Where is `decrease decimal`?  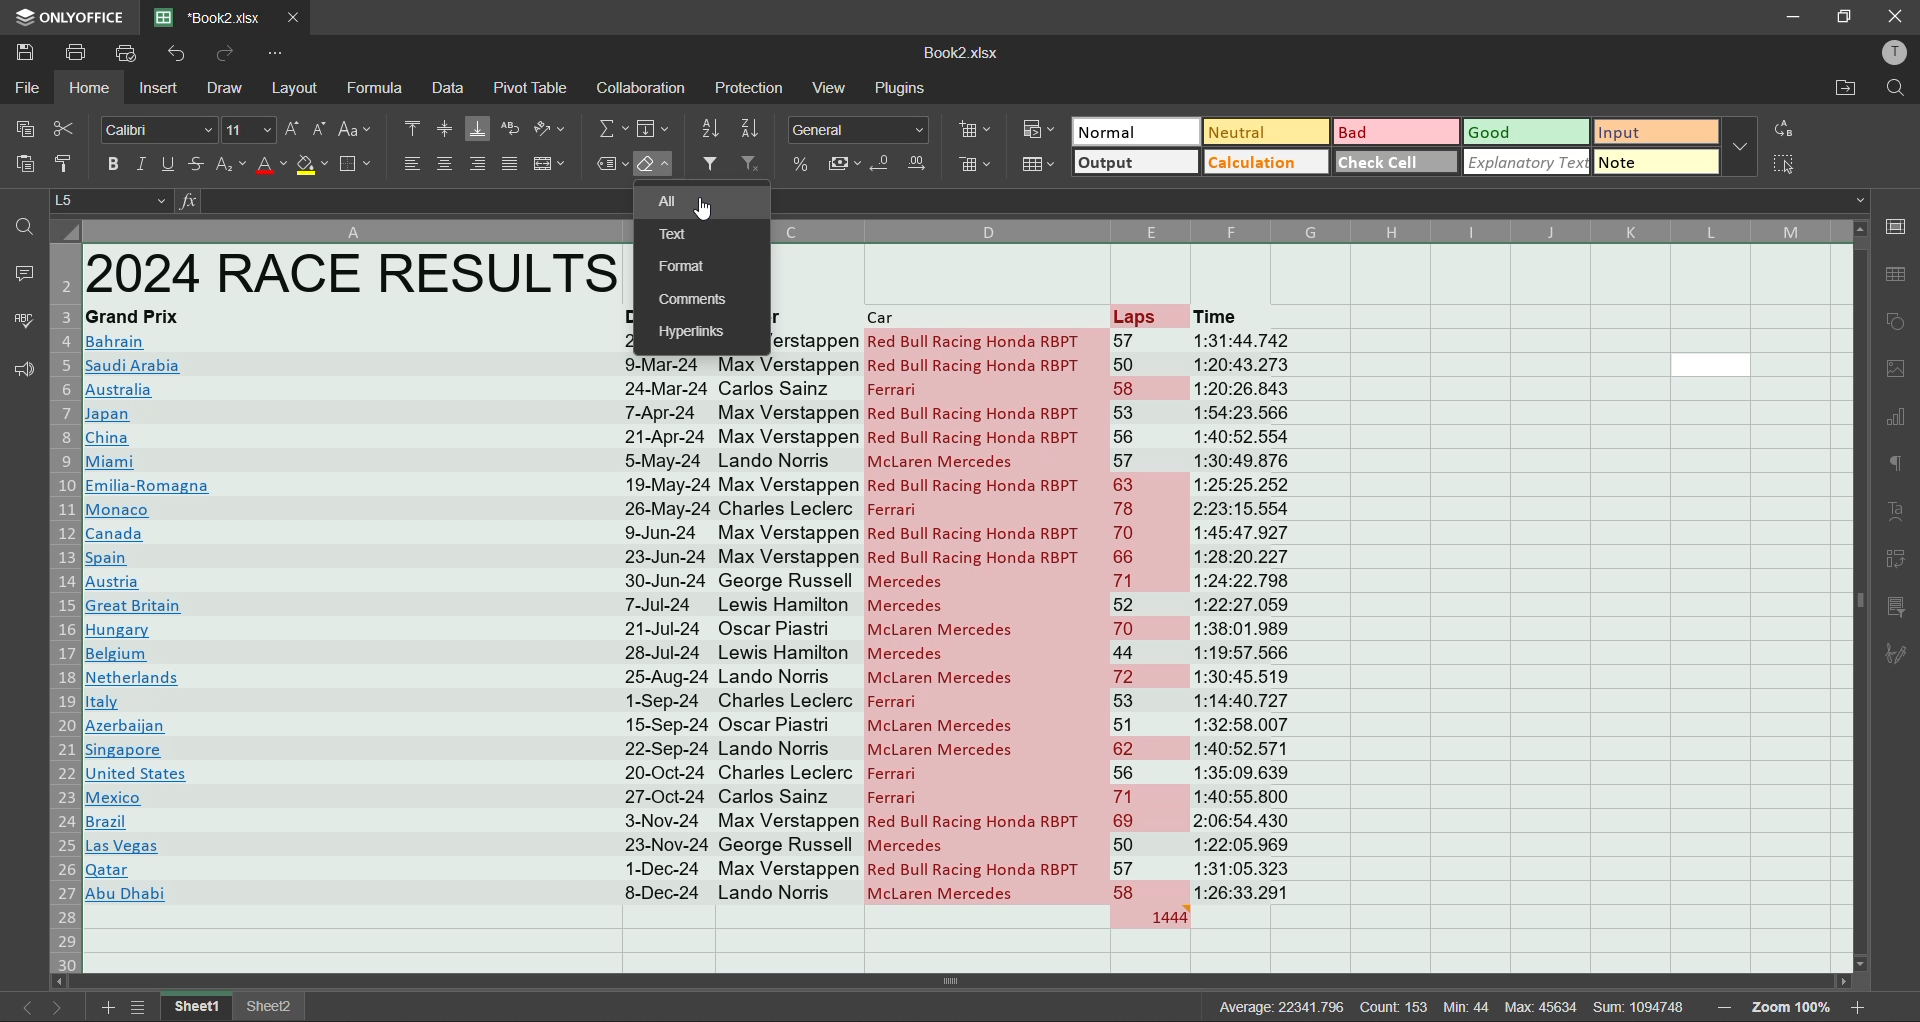 decrease decimal is located at coordinates (884, 167).